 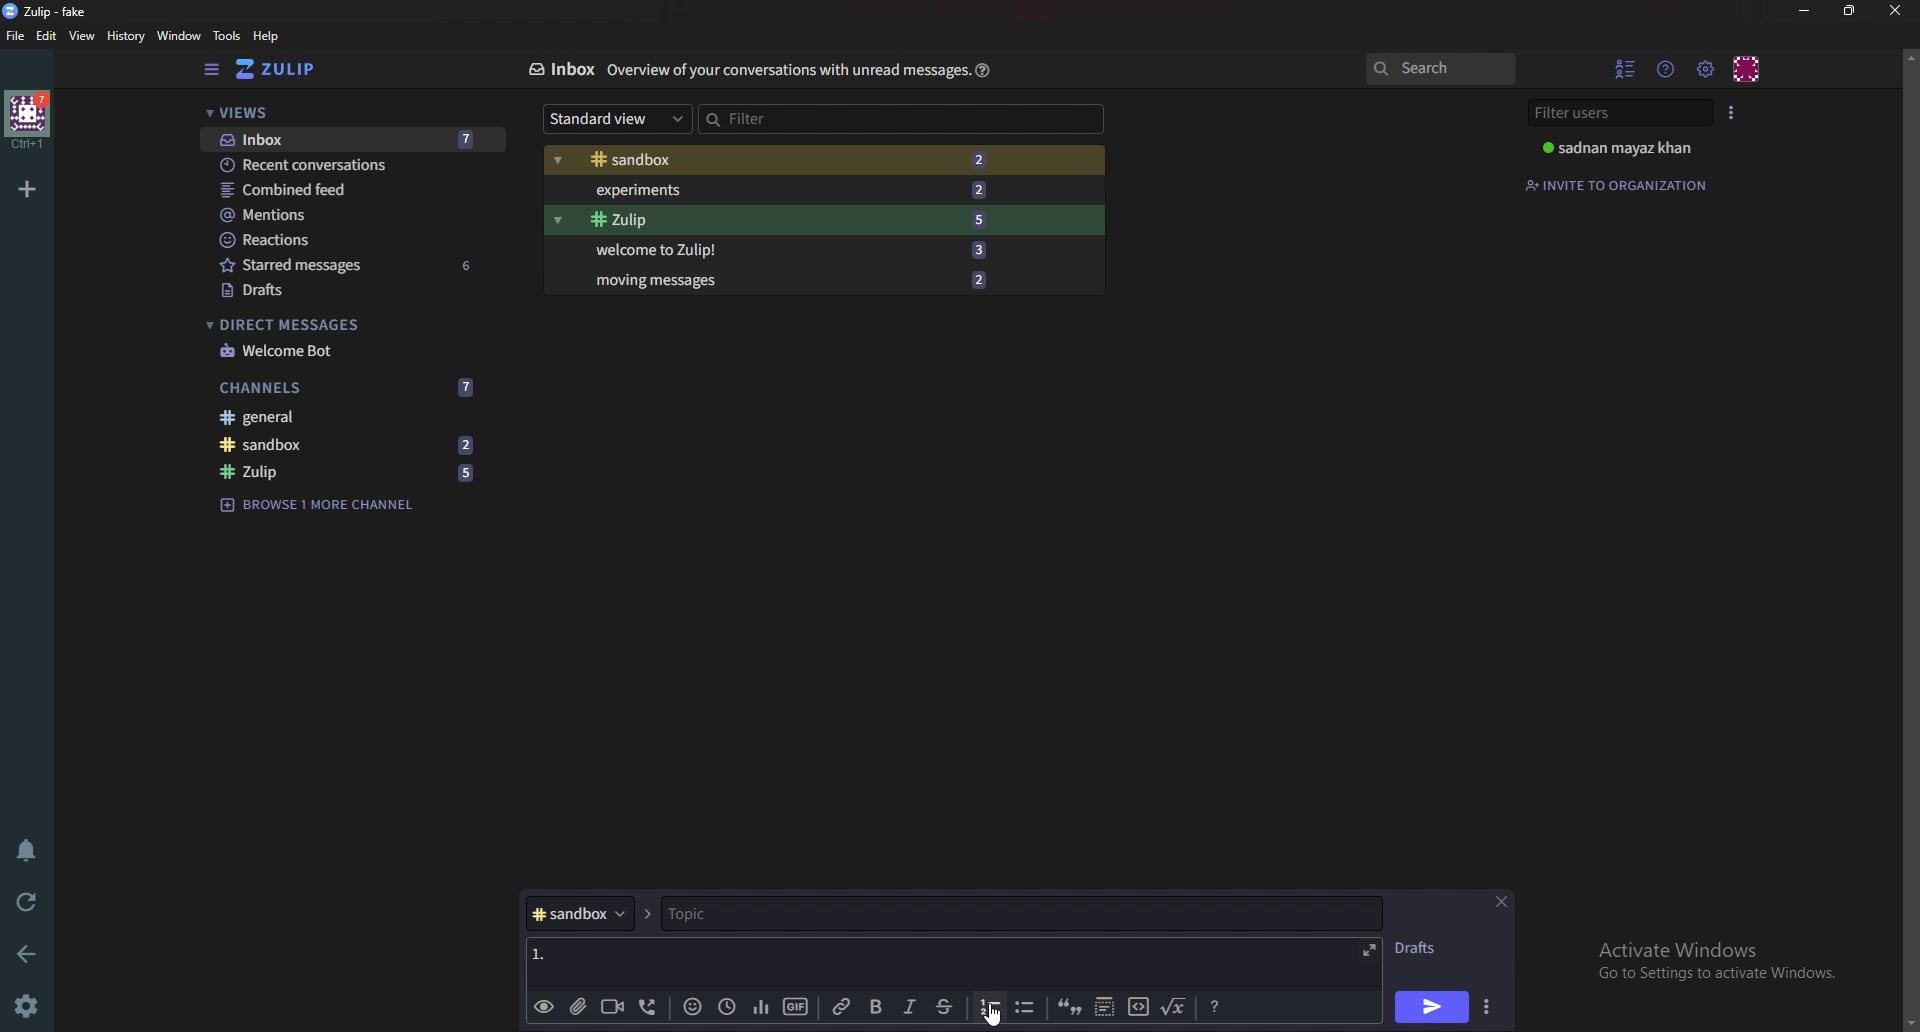 I want to click on Edit, so click(x=48, y=35).